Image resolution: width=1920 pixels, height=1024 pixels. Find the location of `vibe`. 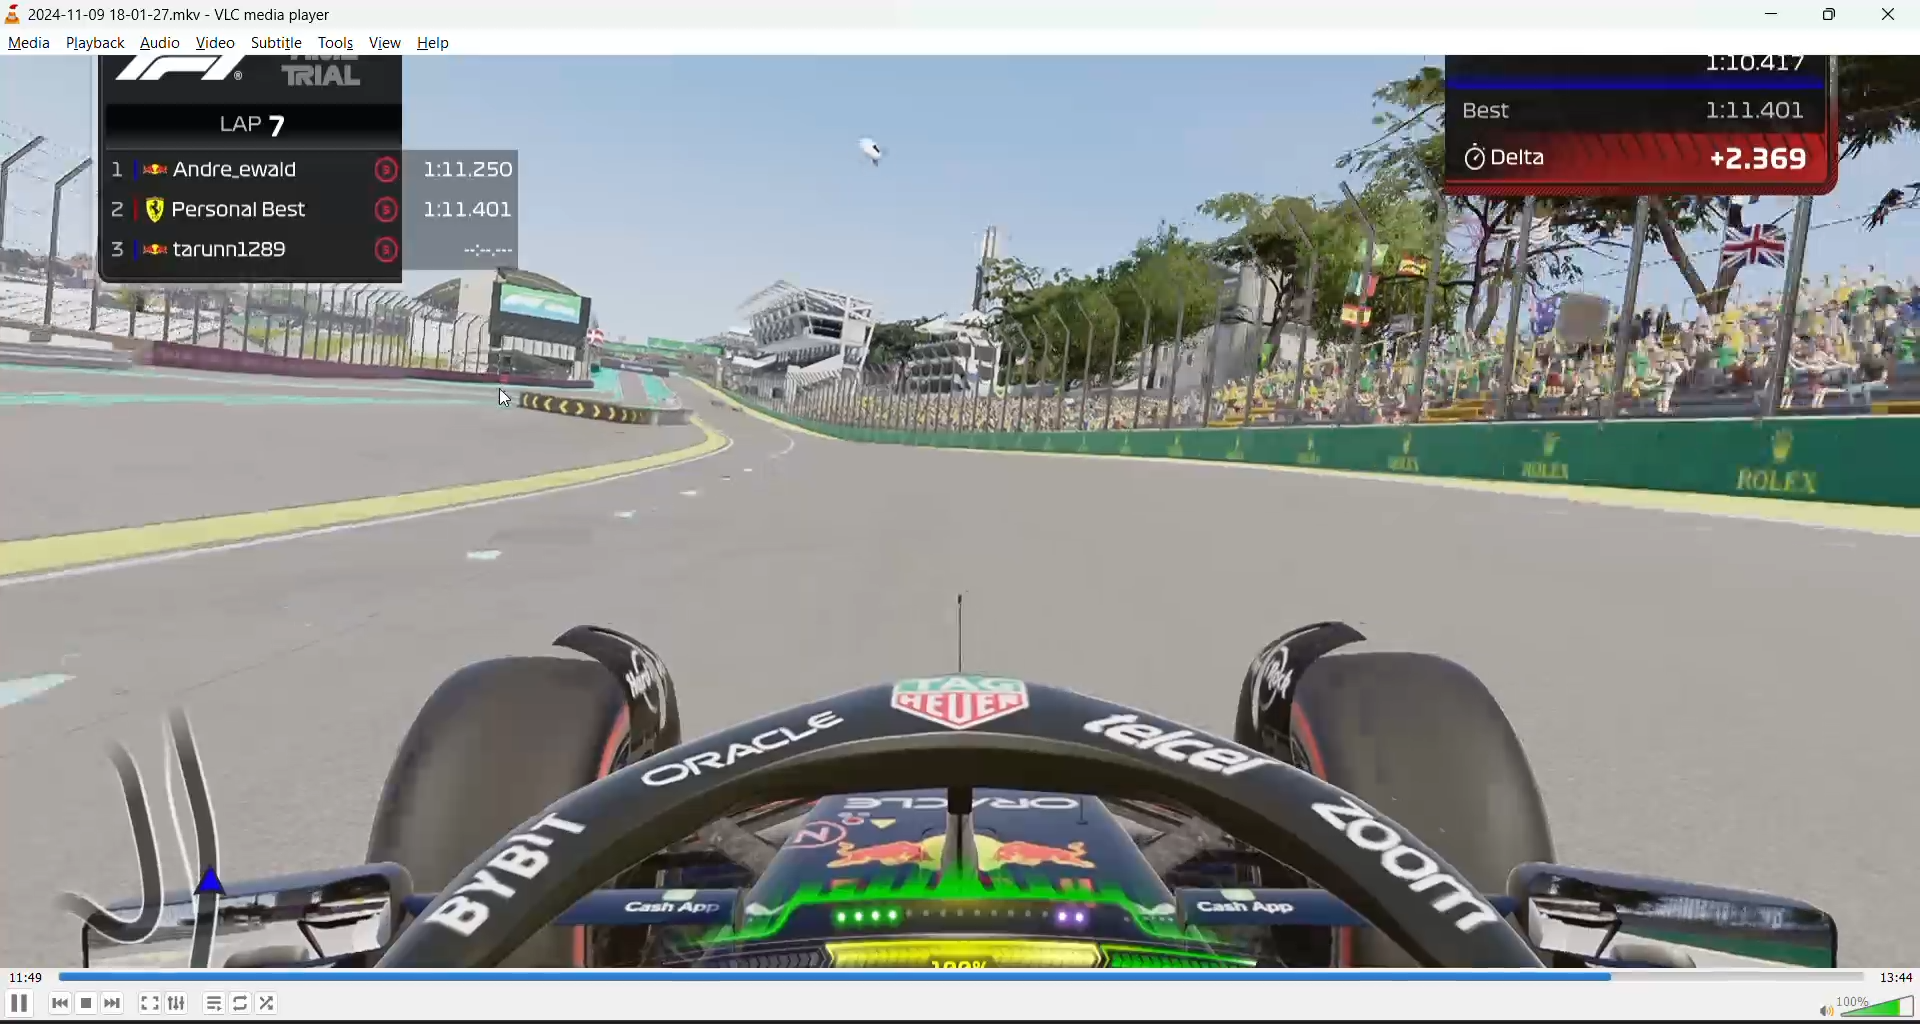

vibe is located at coordinates (383, 42).